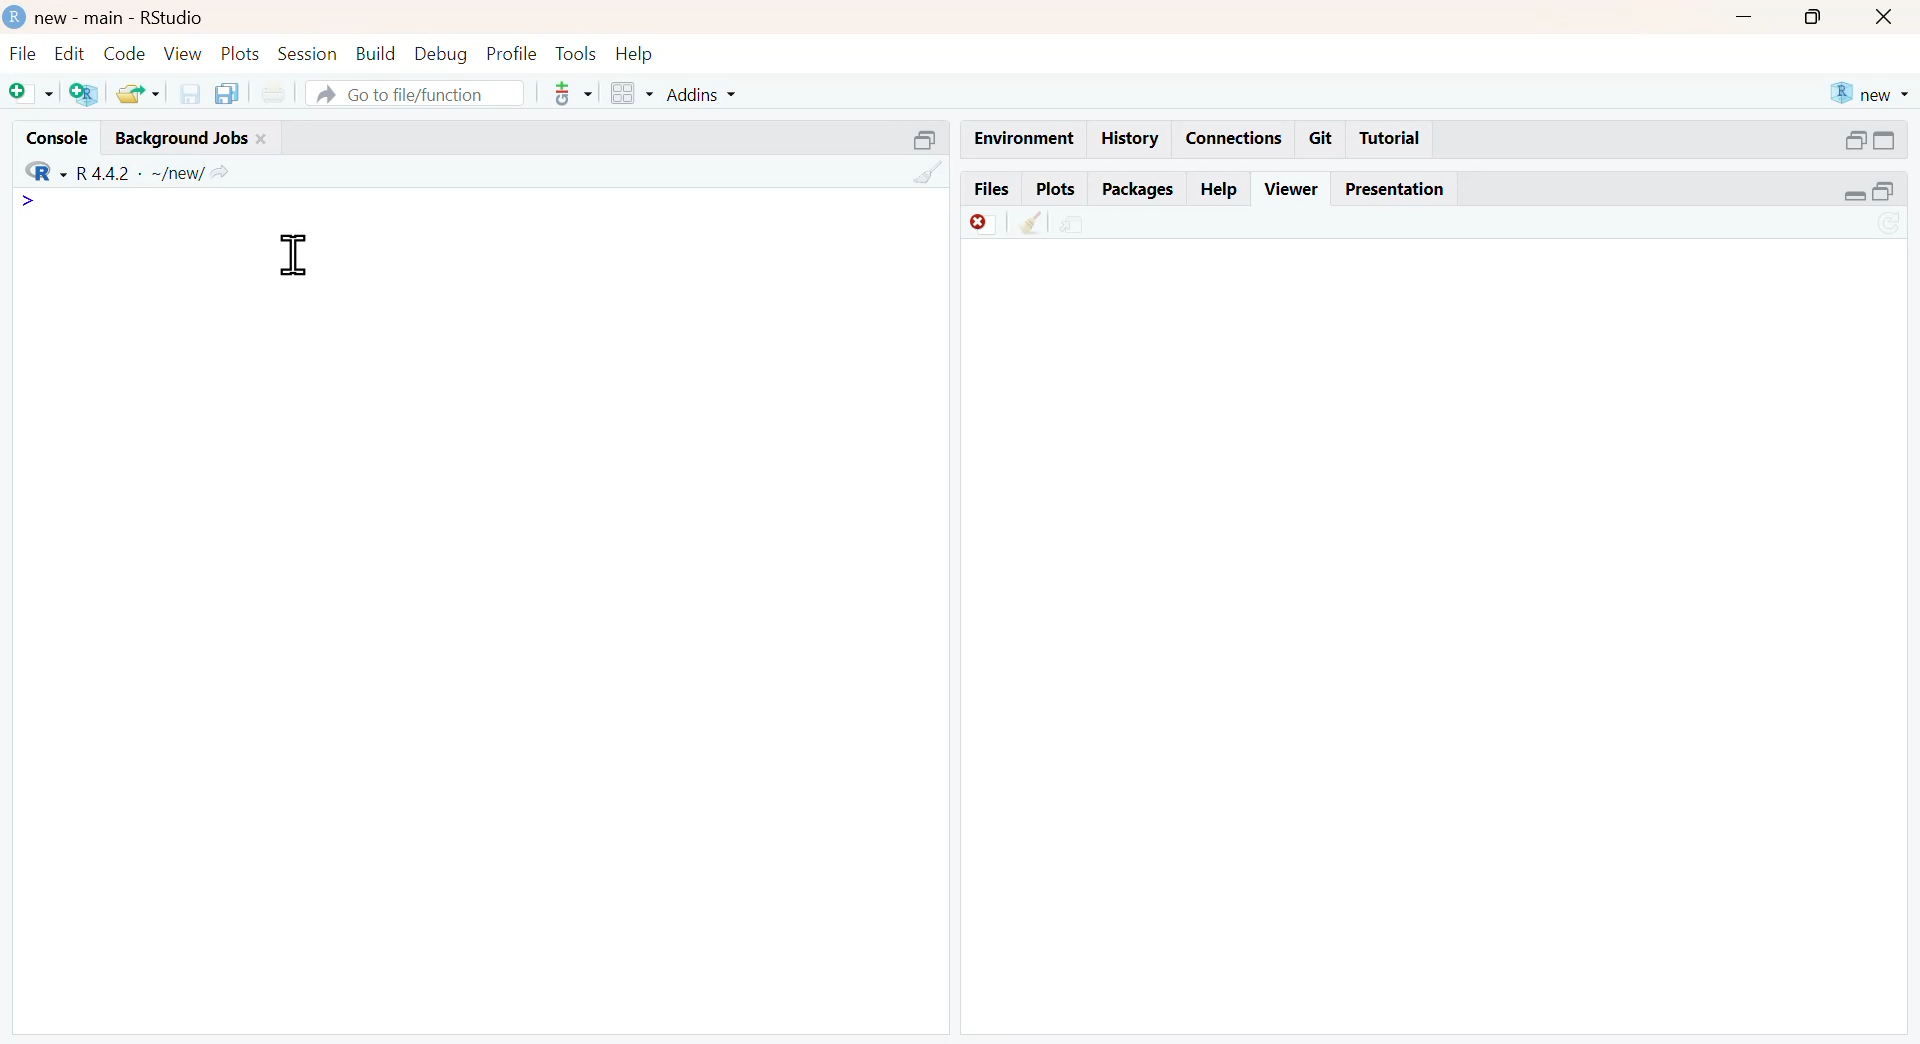 Image resolution: width=1920 pixels, height=1044 pixels. Describe the element at coordinates (220, 174) in the screenshot. I see `share icon` at that location.